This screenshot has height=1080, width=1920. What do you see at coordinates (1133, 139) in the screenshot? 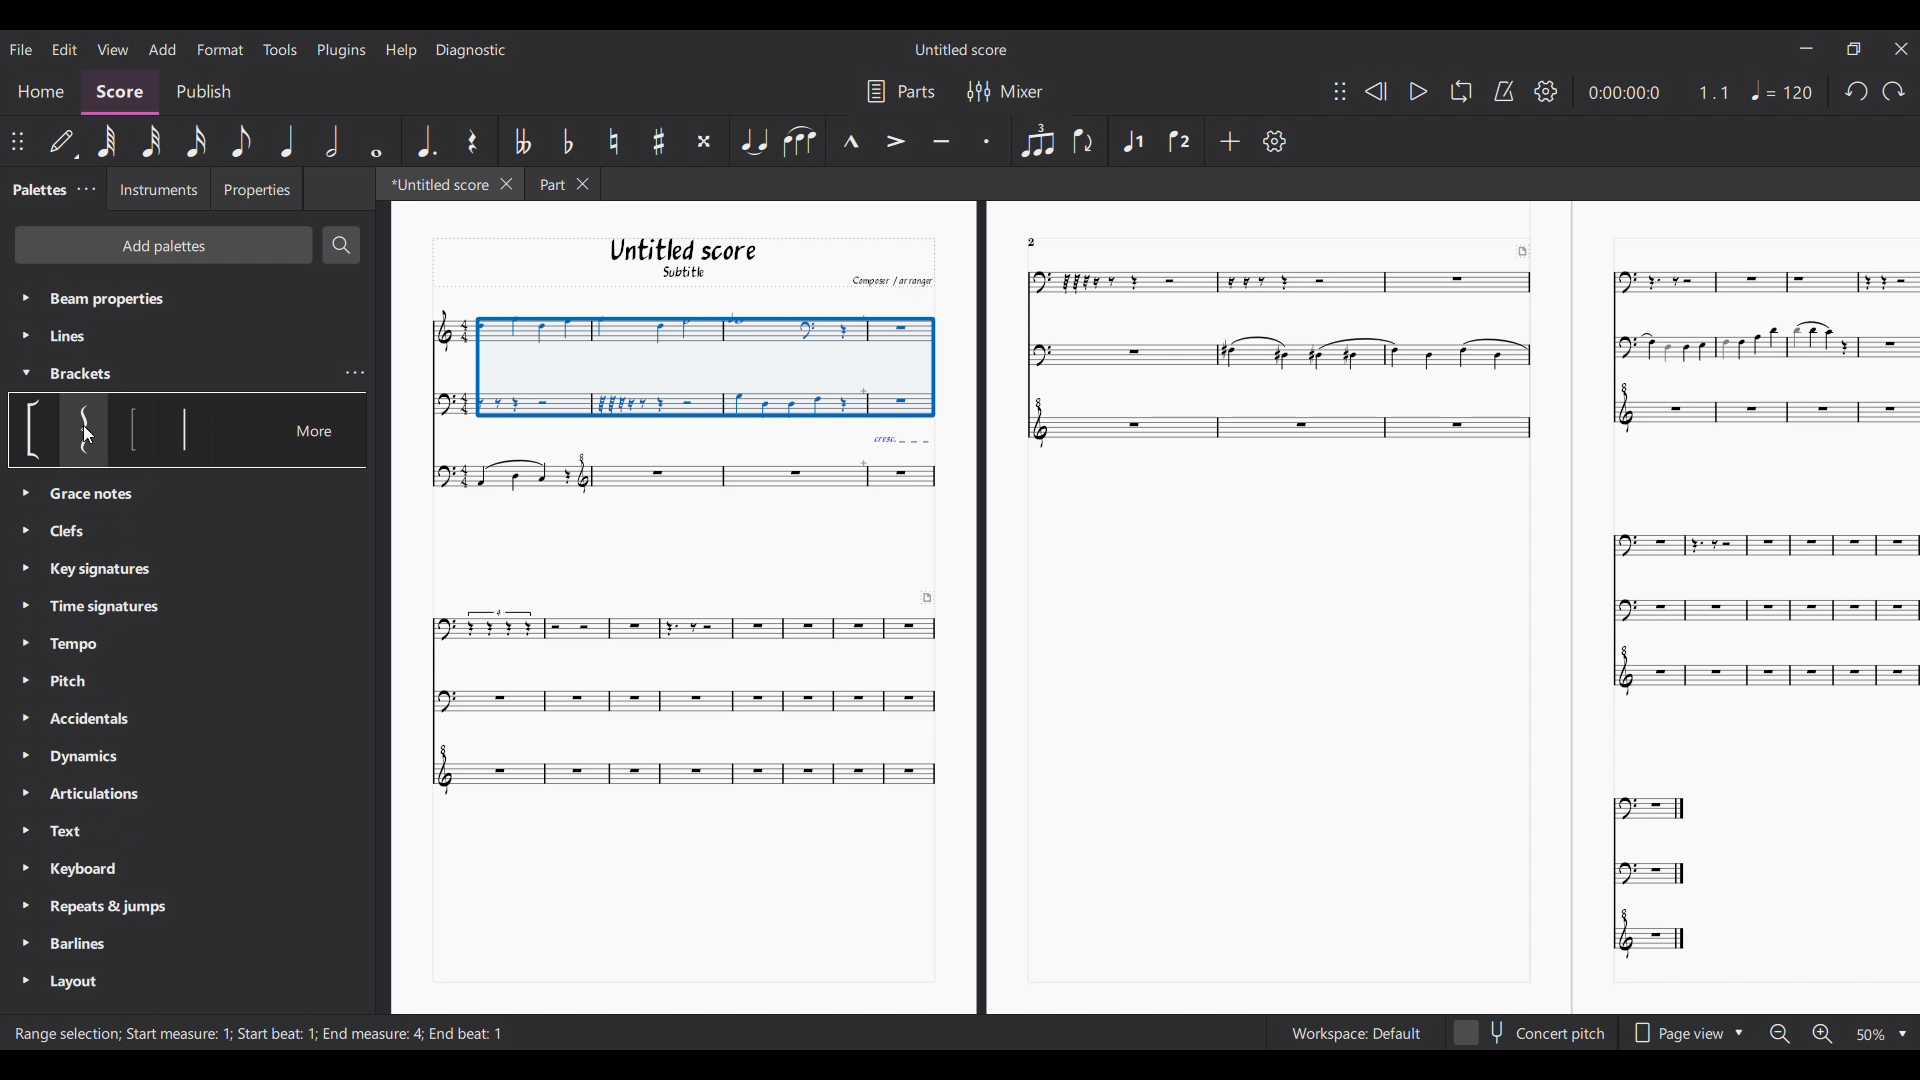
I see `Voice 1` at bounding box center [1133, 139].